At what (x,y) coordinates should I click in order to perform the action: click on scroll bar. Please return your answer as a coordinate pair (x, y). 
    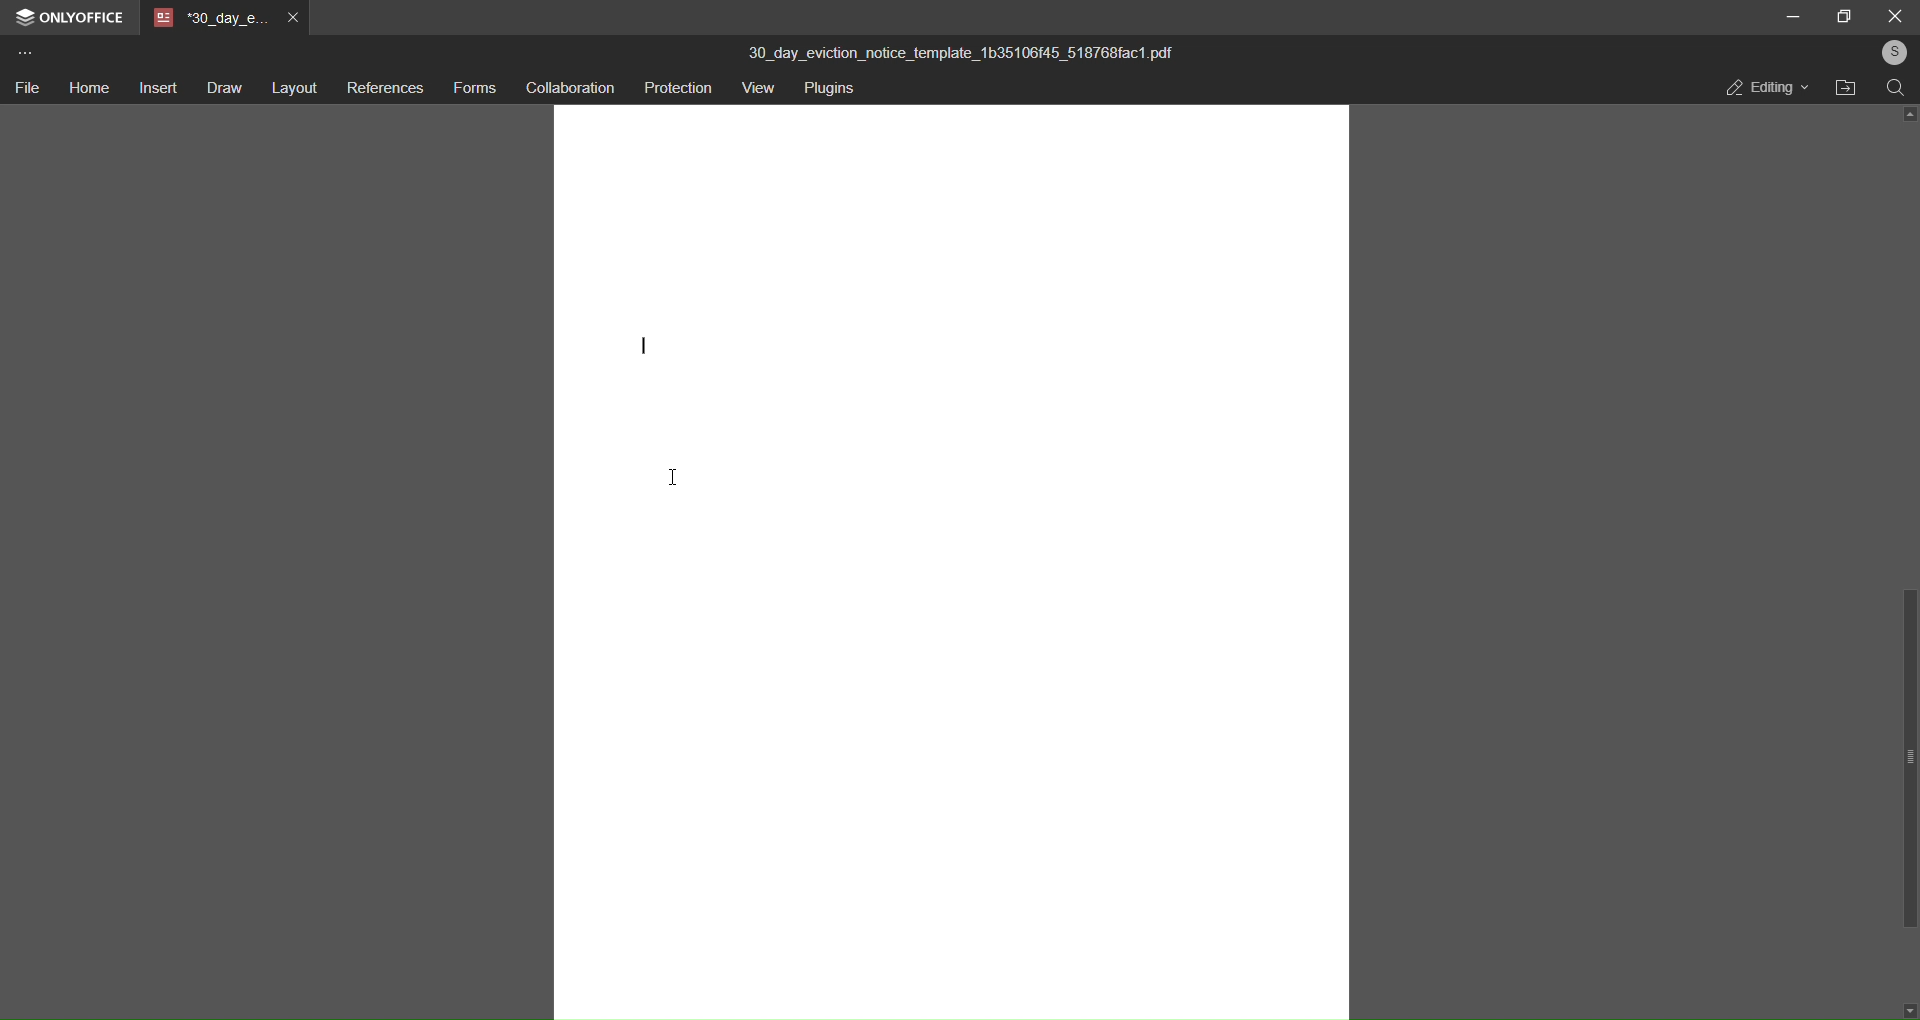
    Looking at the image, I should click on (1908, 758).